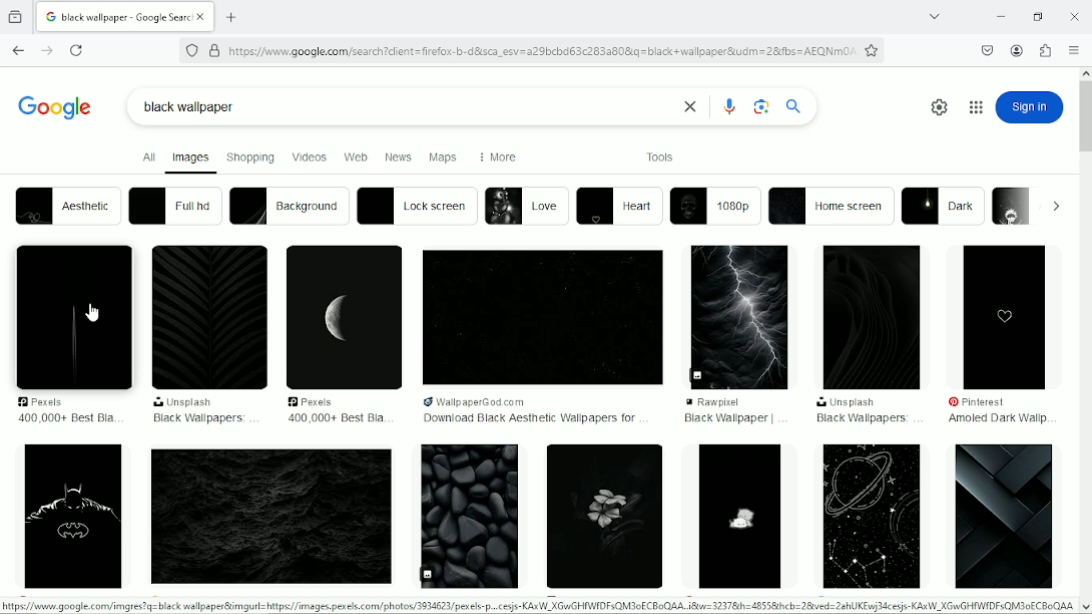 This screenshot has width=1092, height=614. Describe the element at coordinates (214, 50) in the screenshot. I see `verified by DigiCert Inc` at that location.